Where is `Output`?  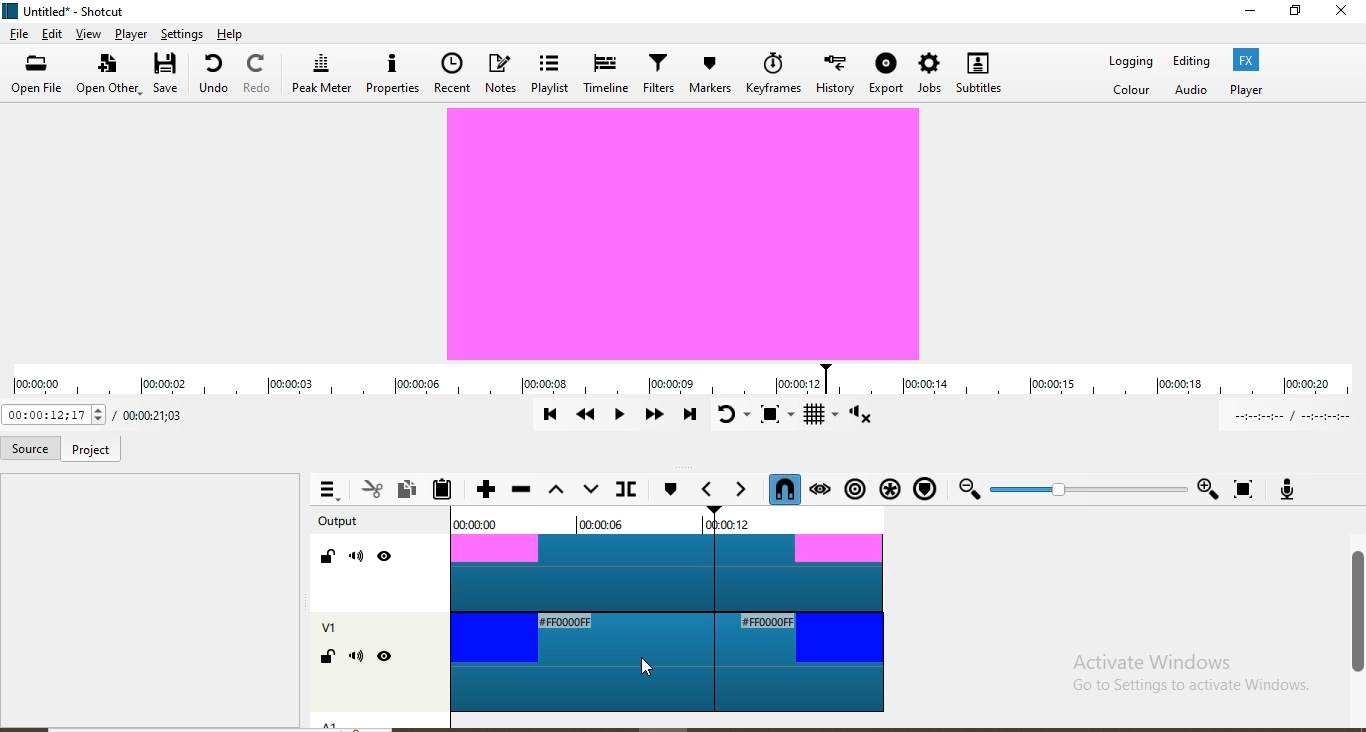 Output is located at coordinates (345, 522).